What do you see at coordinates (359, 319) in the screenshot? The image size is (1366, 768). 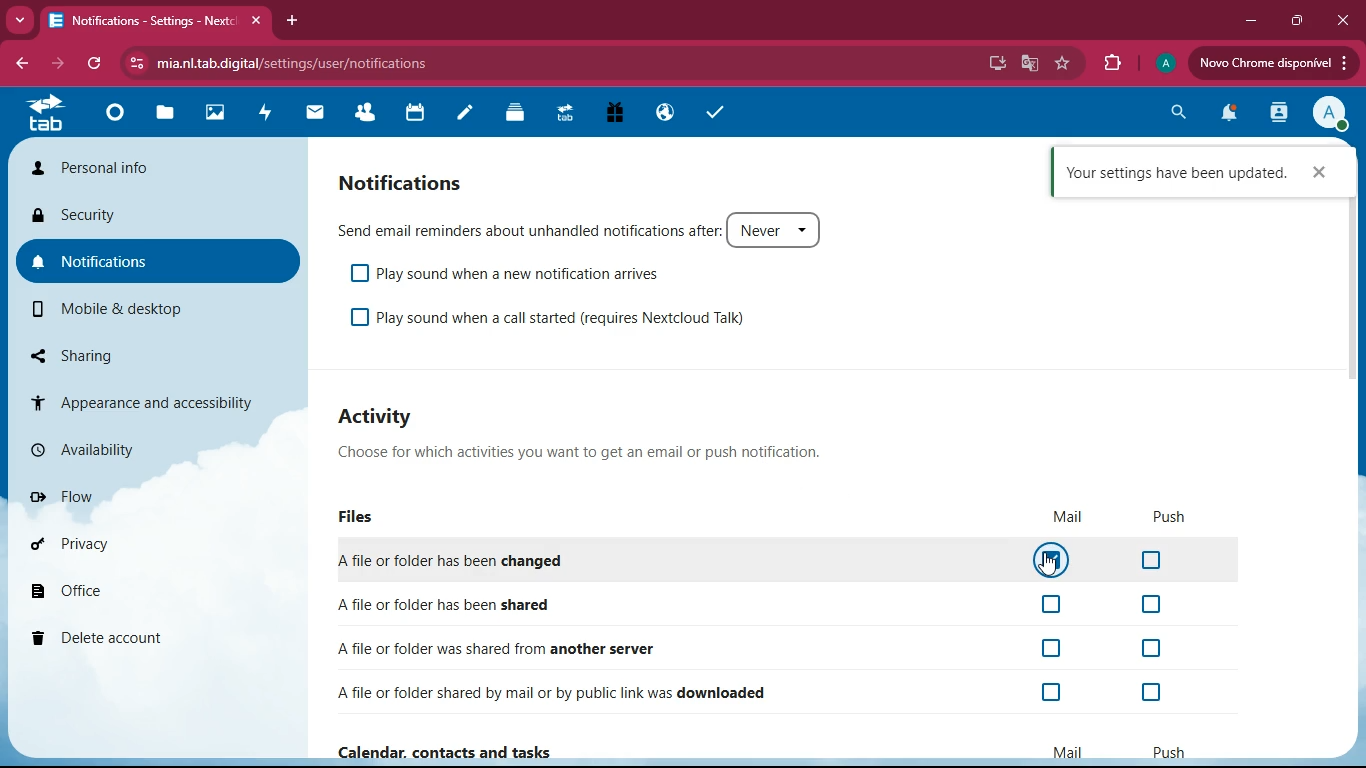 I see `off` at bounding box center [359, 319].